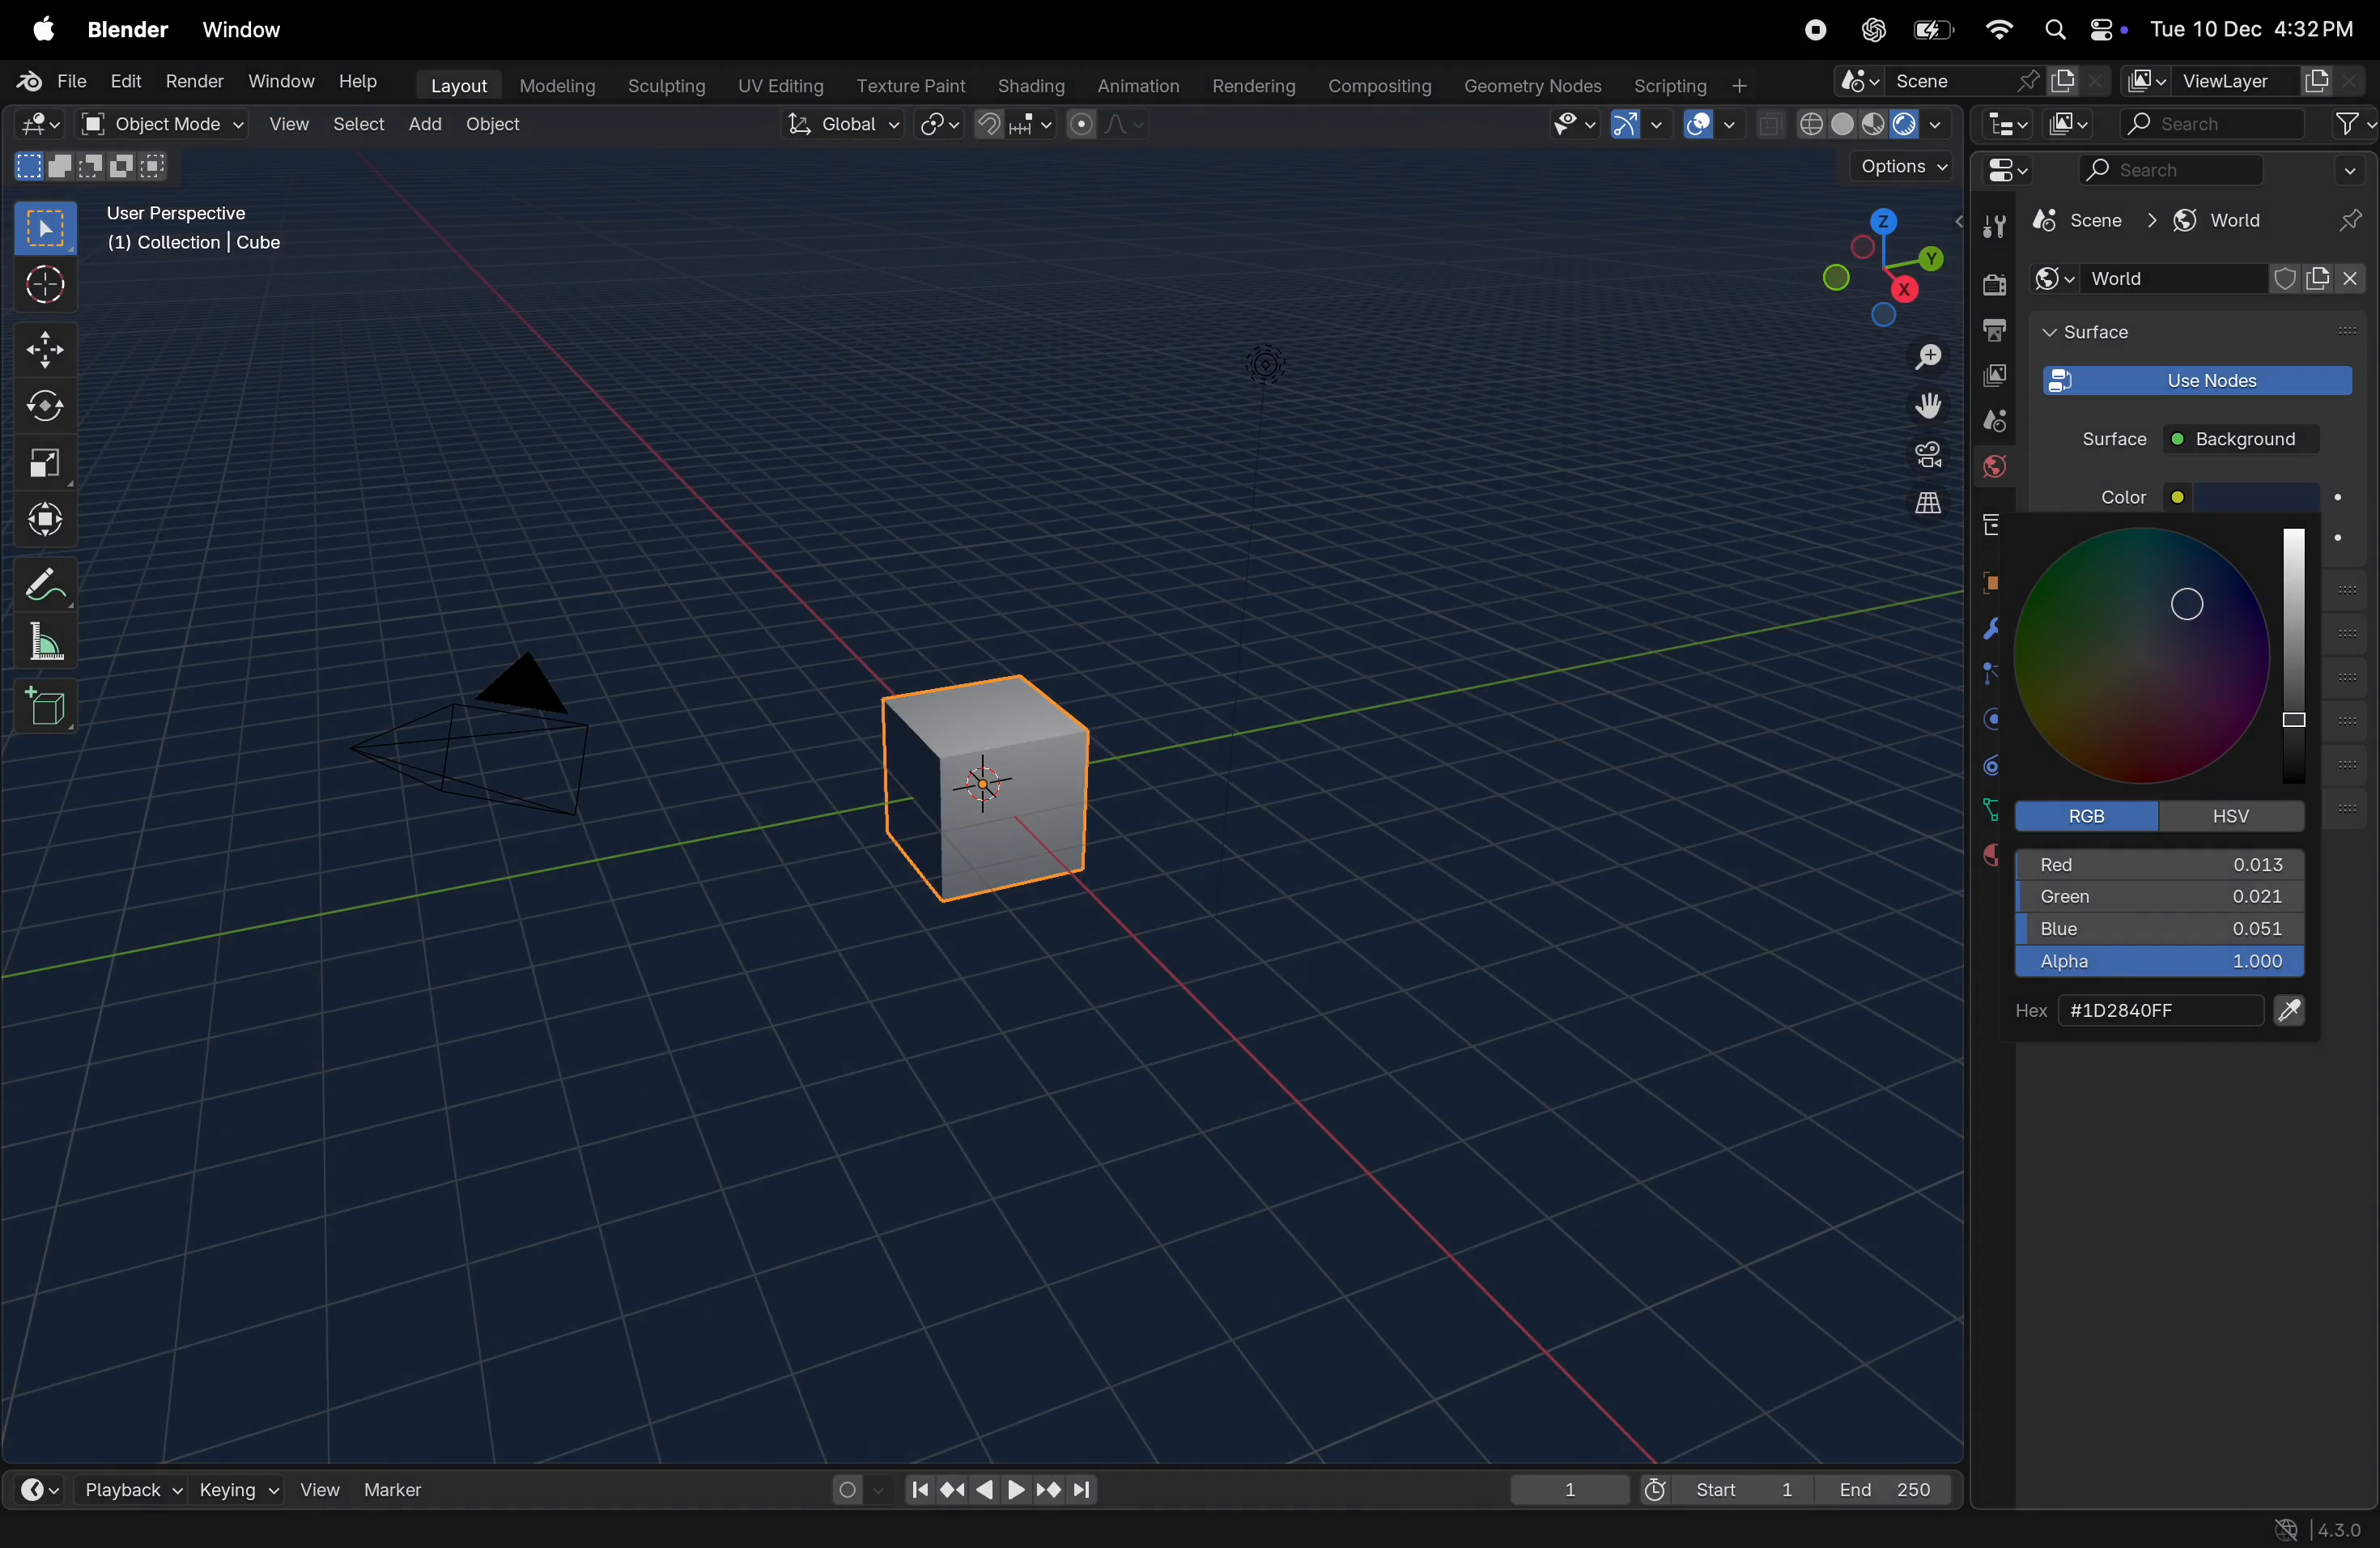 This screenshot has height=1548, width=2380. I want to click on start, so click(1727, 1484).